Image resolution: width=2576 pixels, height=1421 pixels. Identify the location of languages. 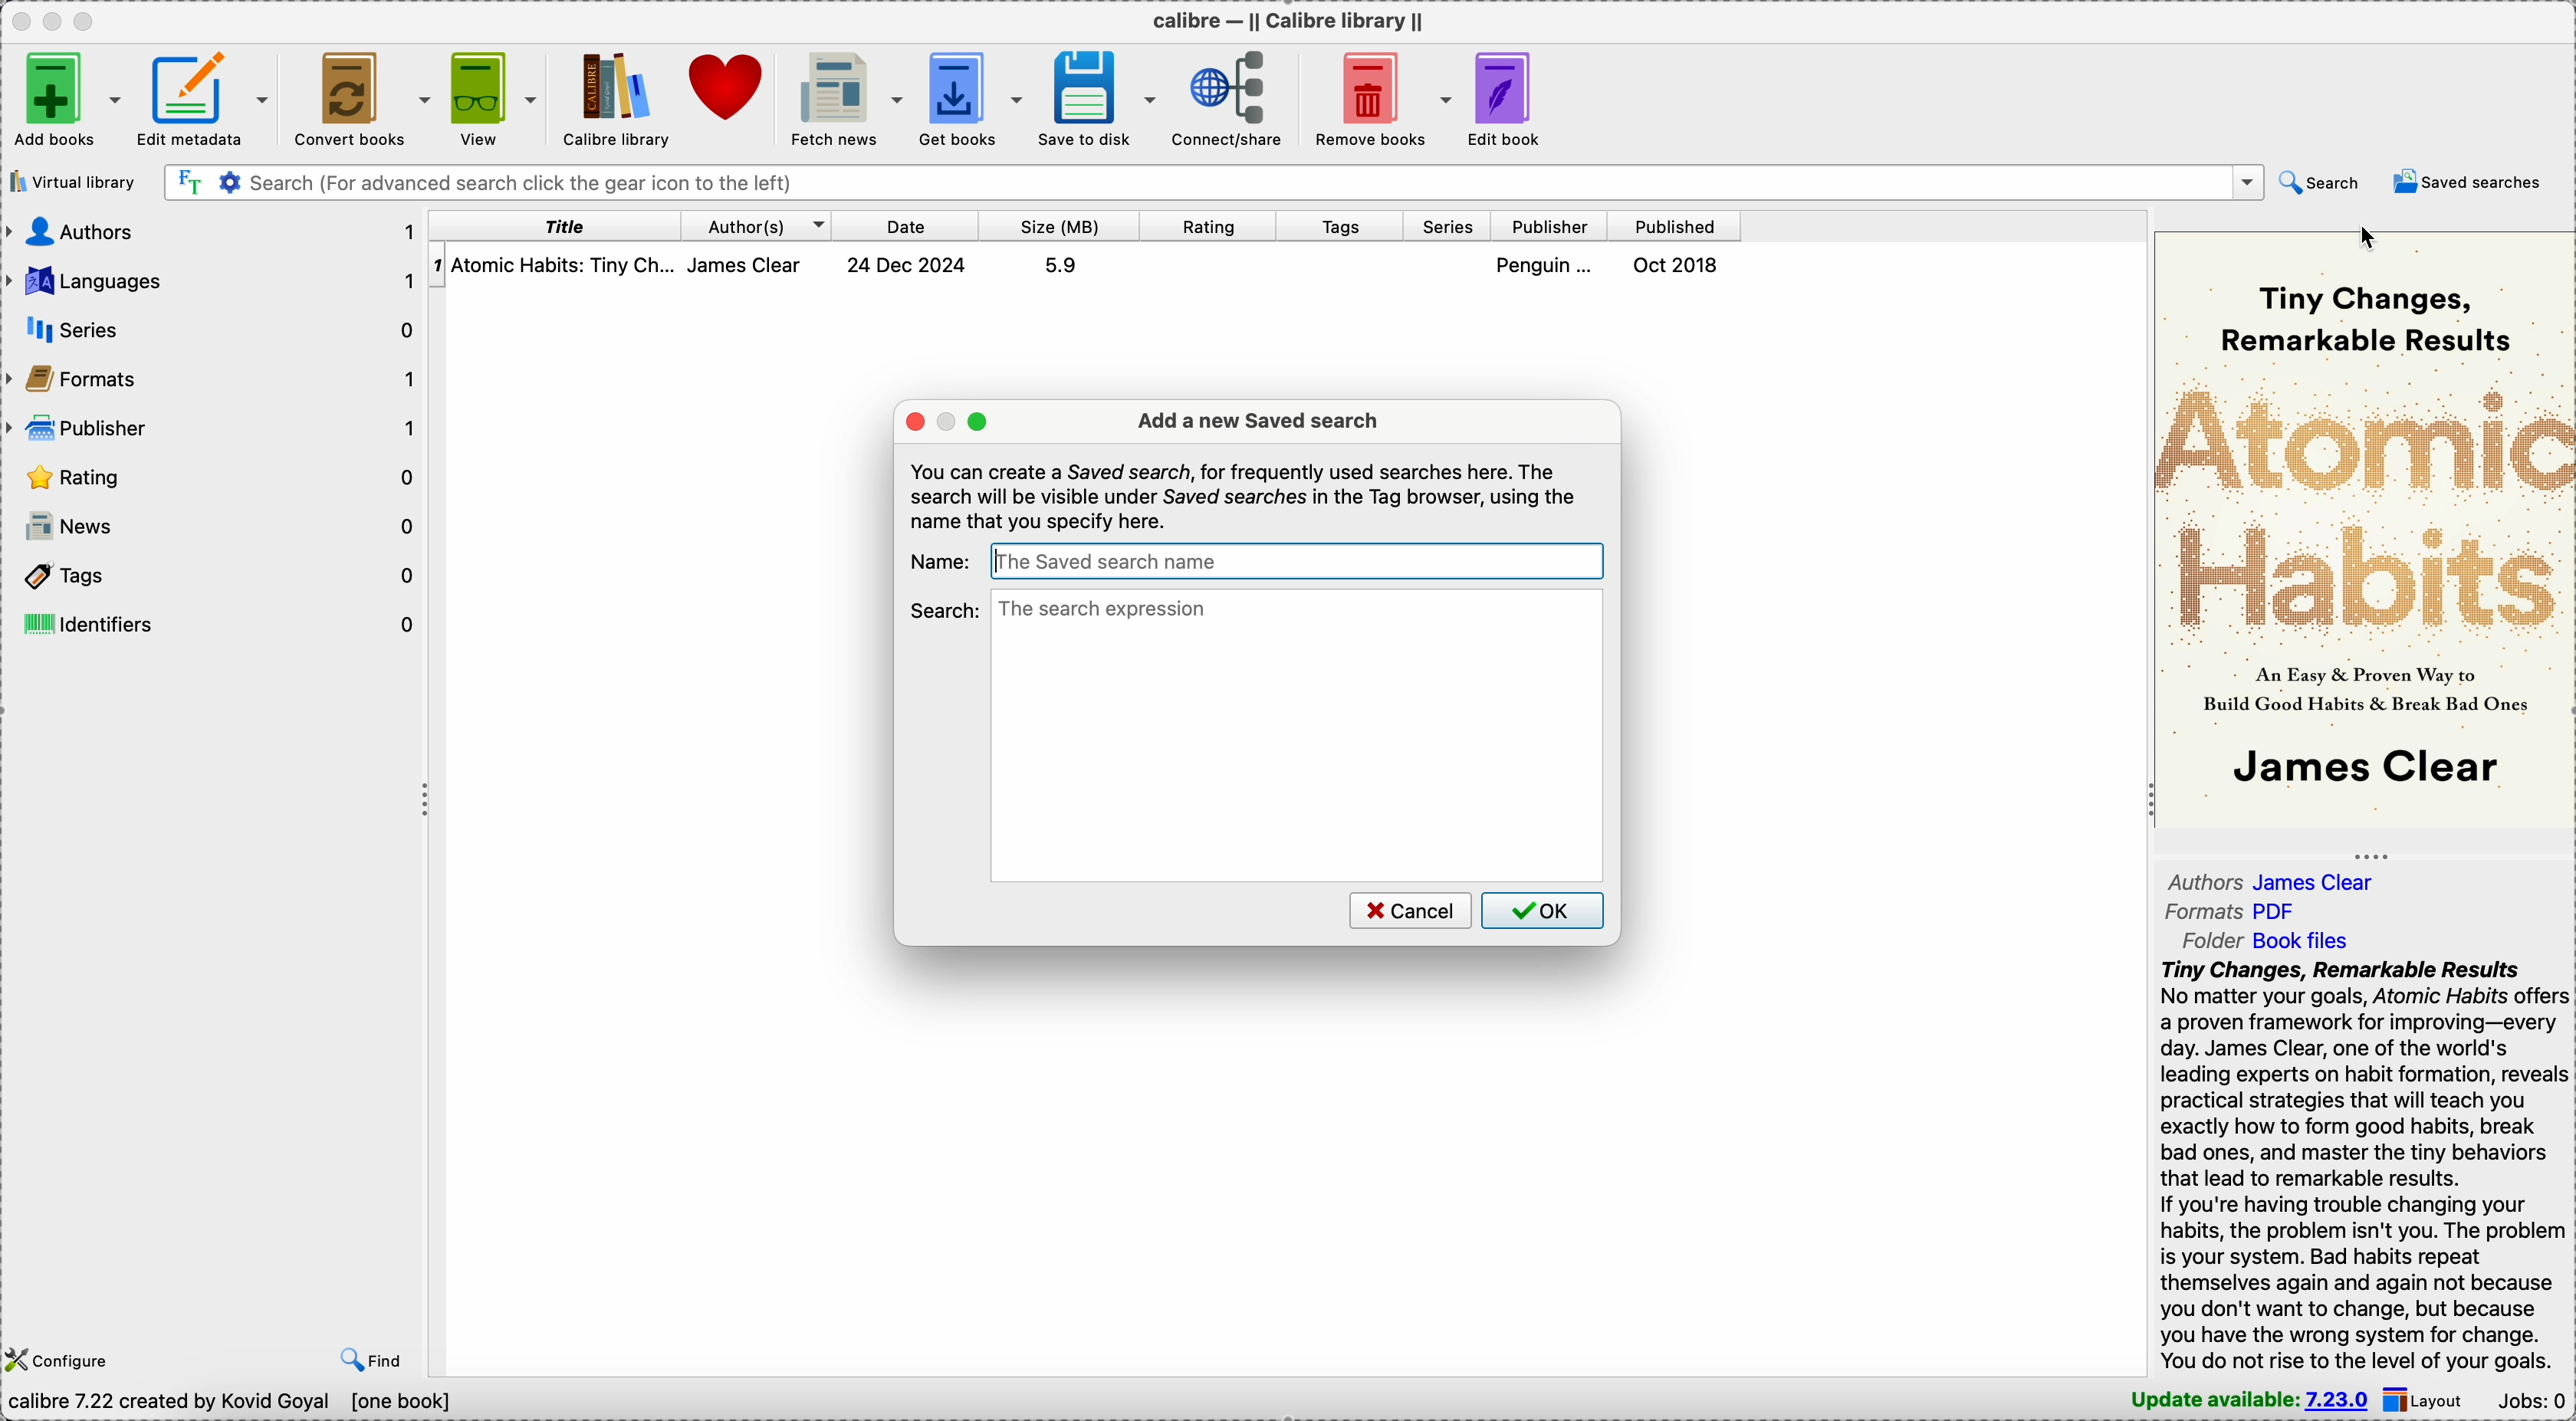
(213, 281).